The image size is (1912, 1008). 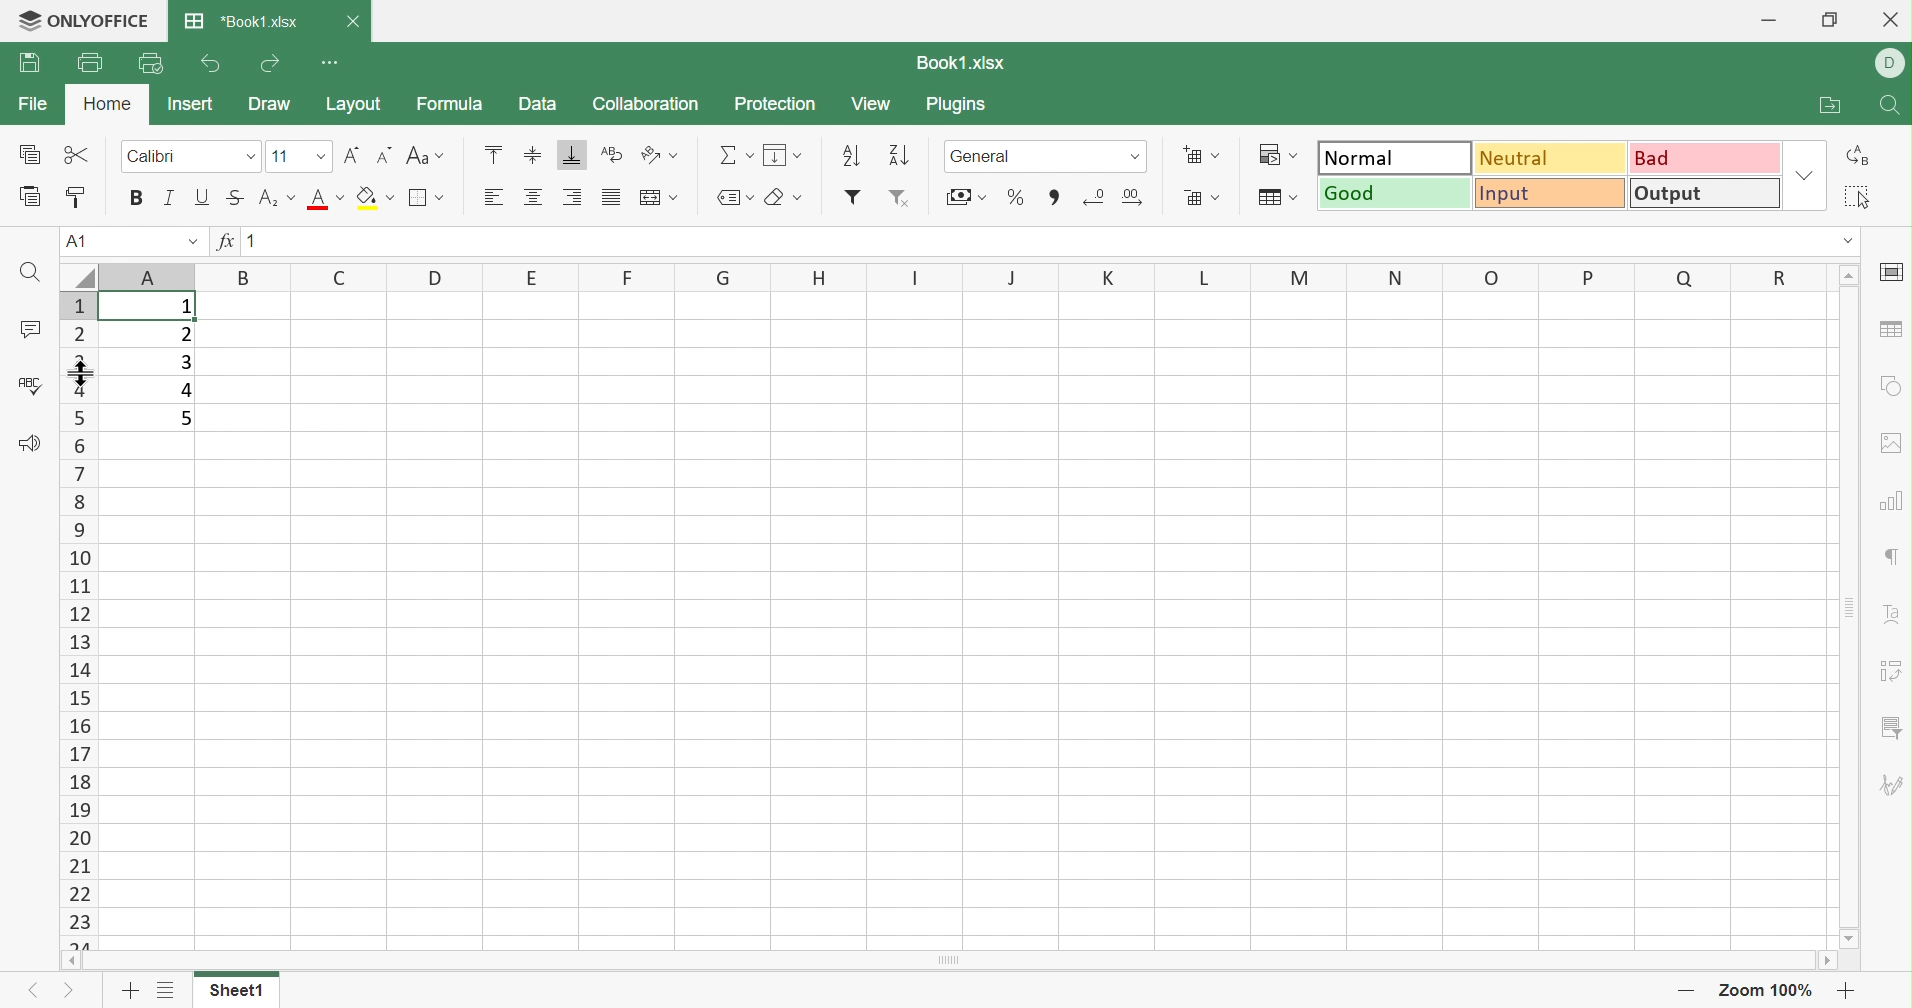 What do you see at coordinates (322, 156) in the screenshot?
I see `Drop Down` at bounding box center [322, 156].